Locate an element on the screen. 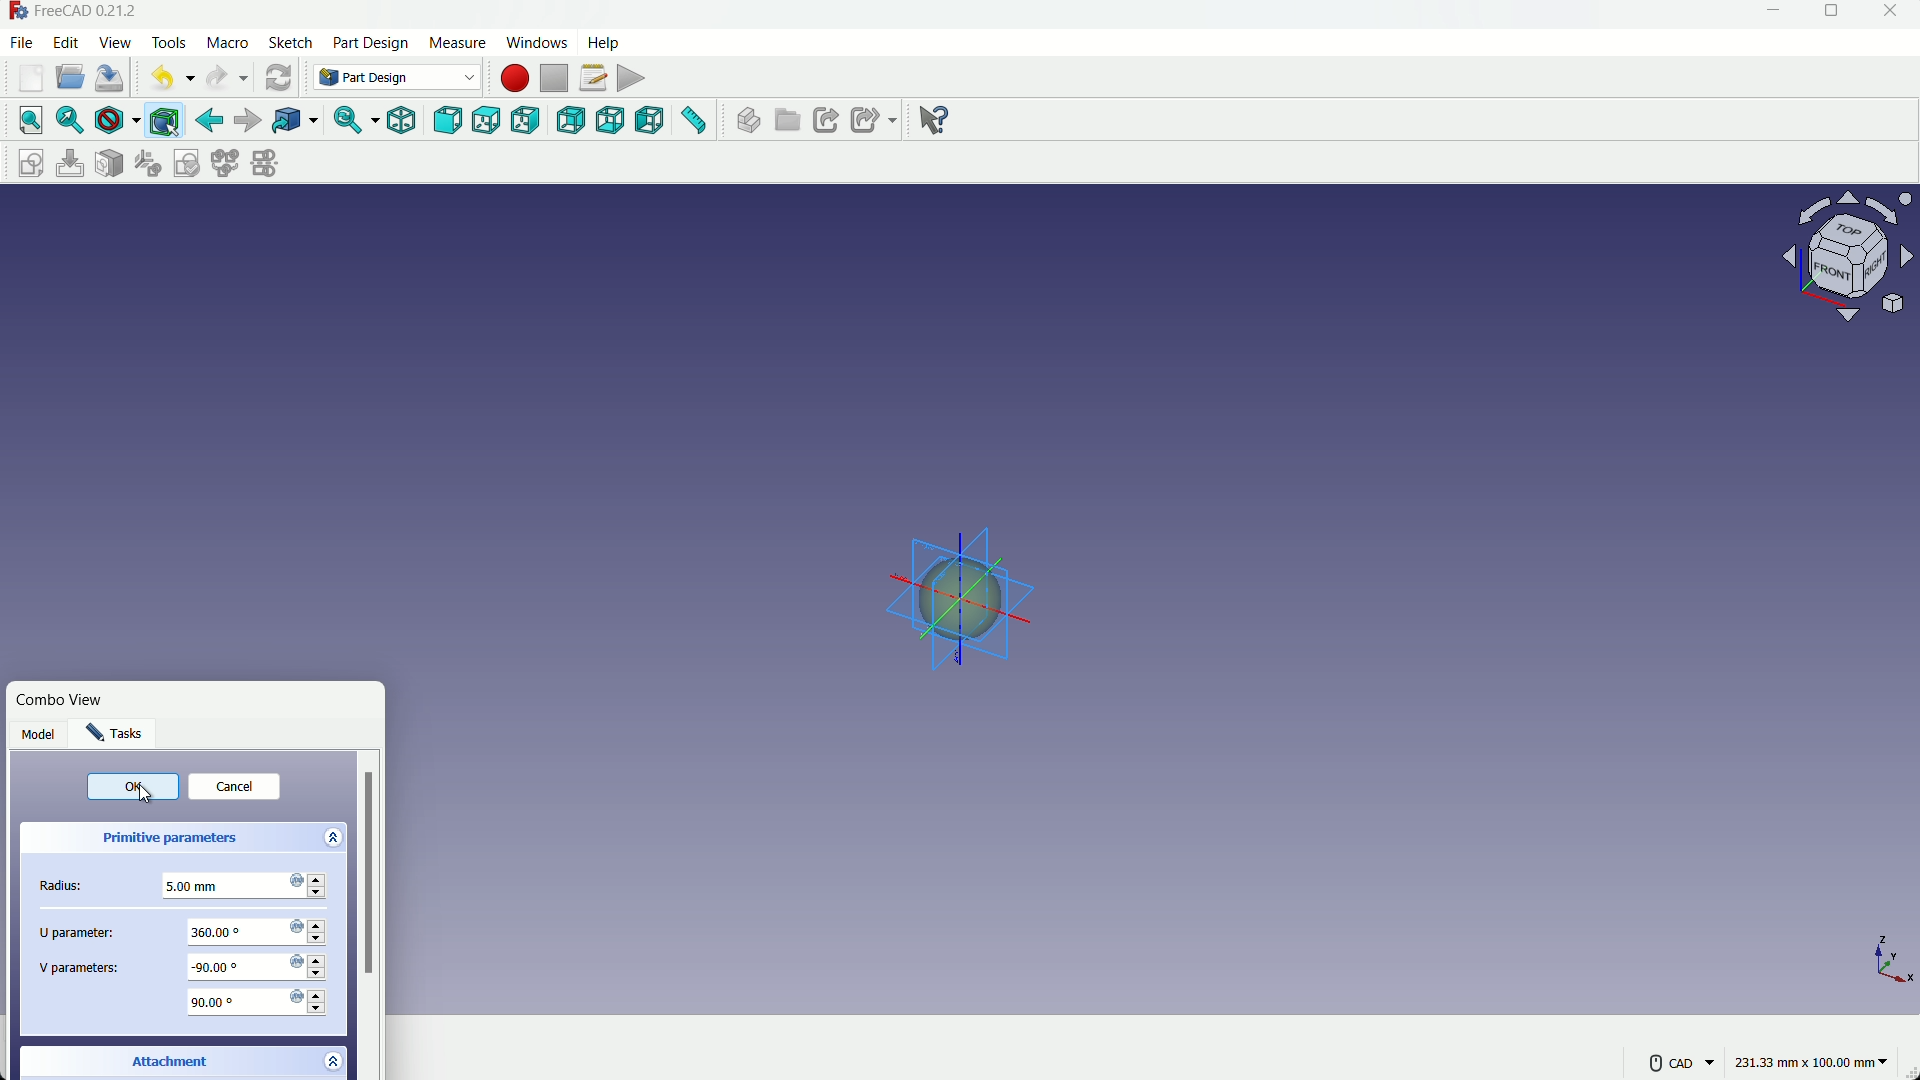 The width and height of the screenshot is (1920, 1080). combo view is located at coordinates (68, 704).